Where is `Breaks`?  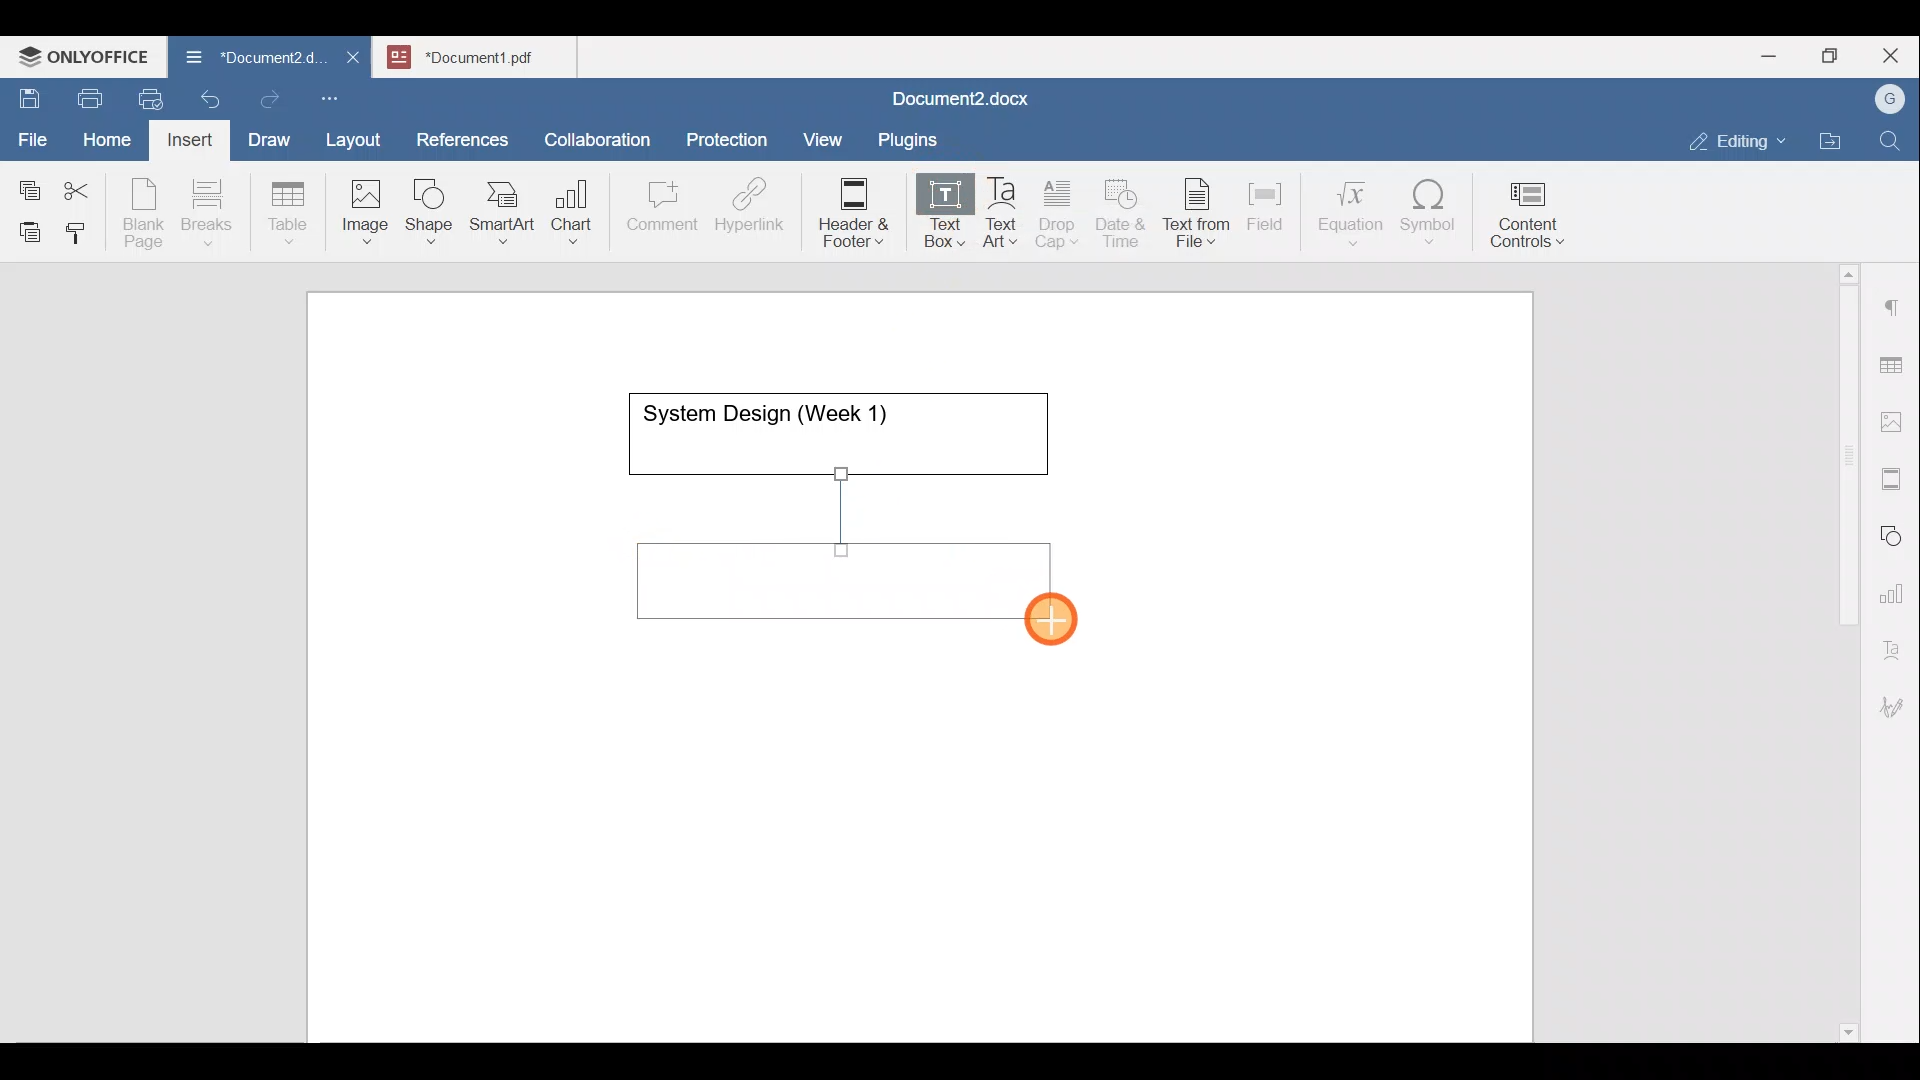 Breaks is located at coordinates (206, 214).